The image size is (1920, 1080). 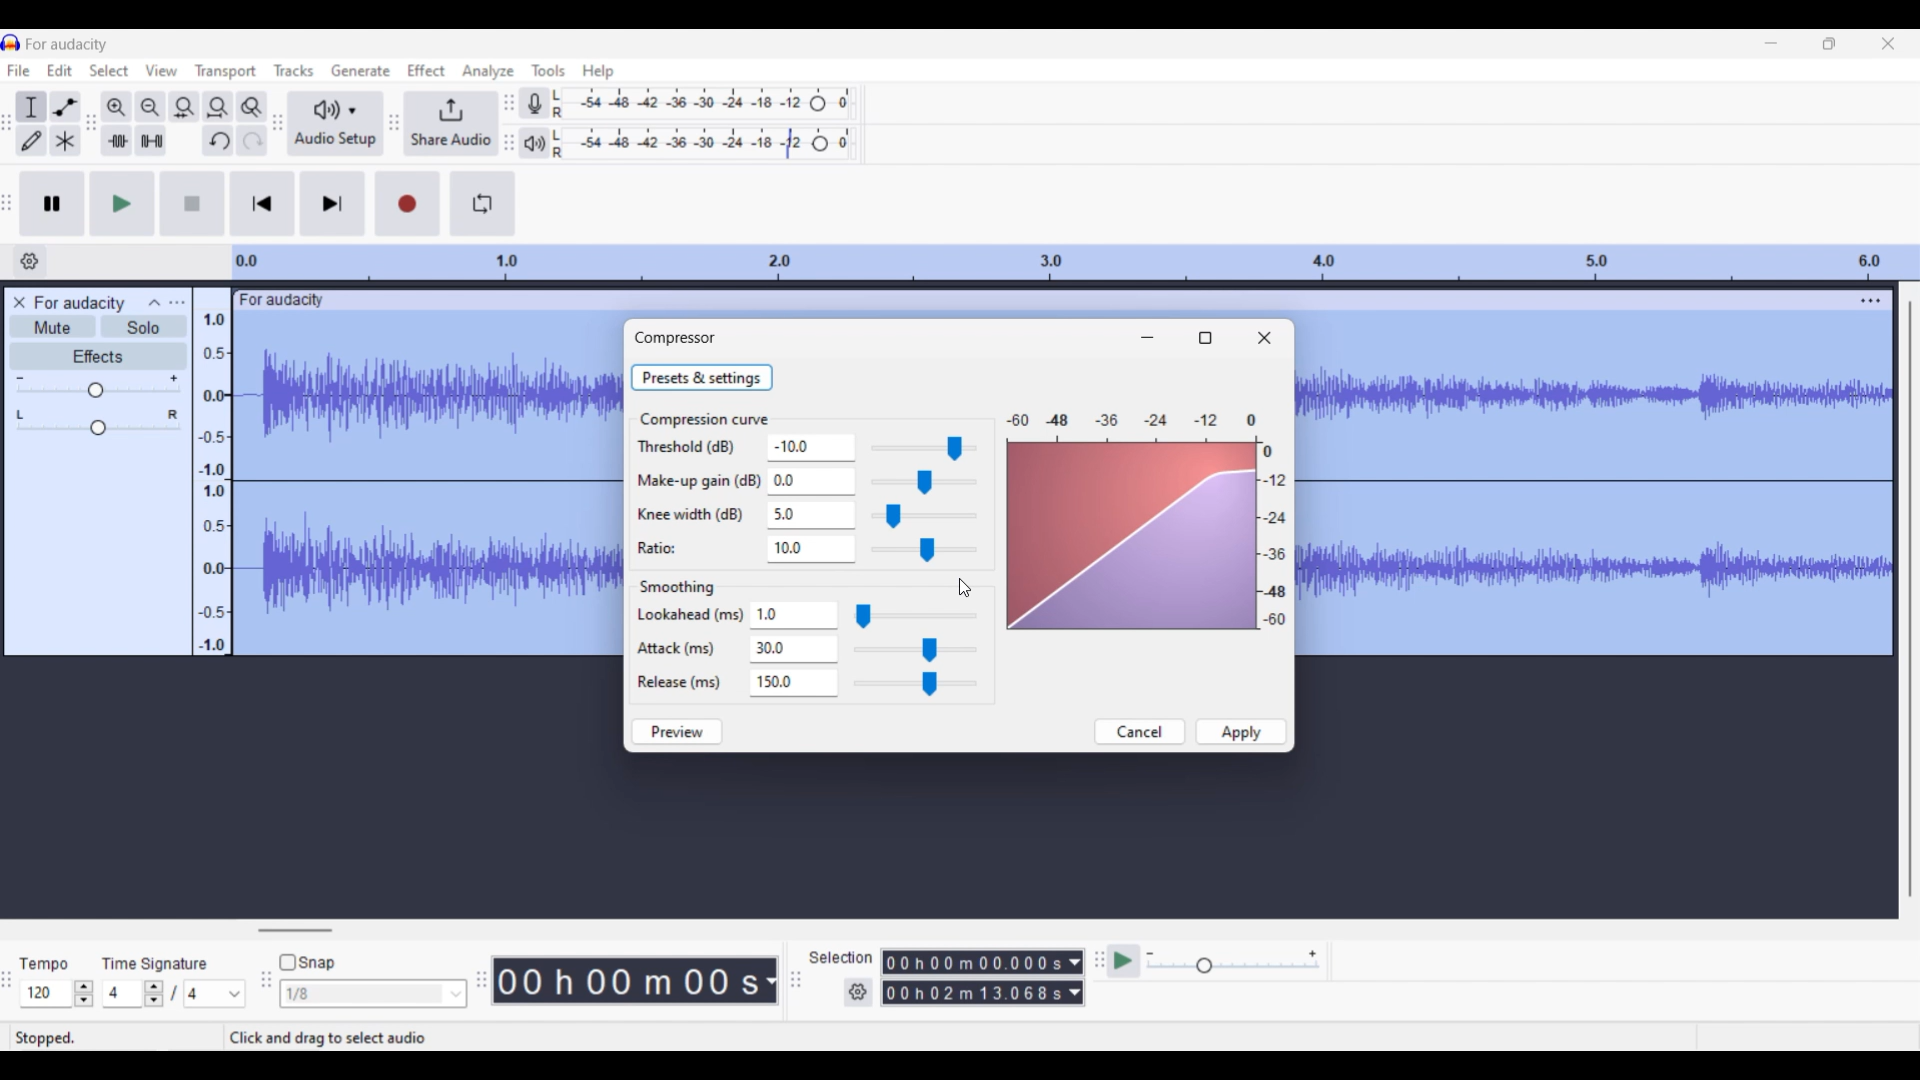 I want to click on Record/Record new track, so click(x=407, y=204).